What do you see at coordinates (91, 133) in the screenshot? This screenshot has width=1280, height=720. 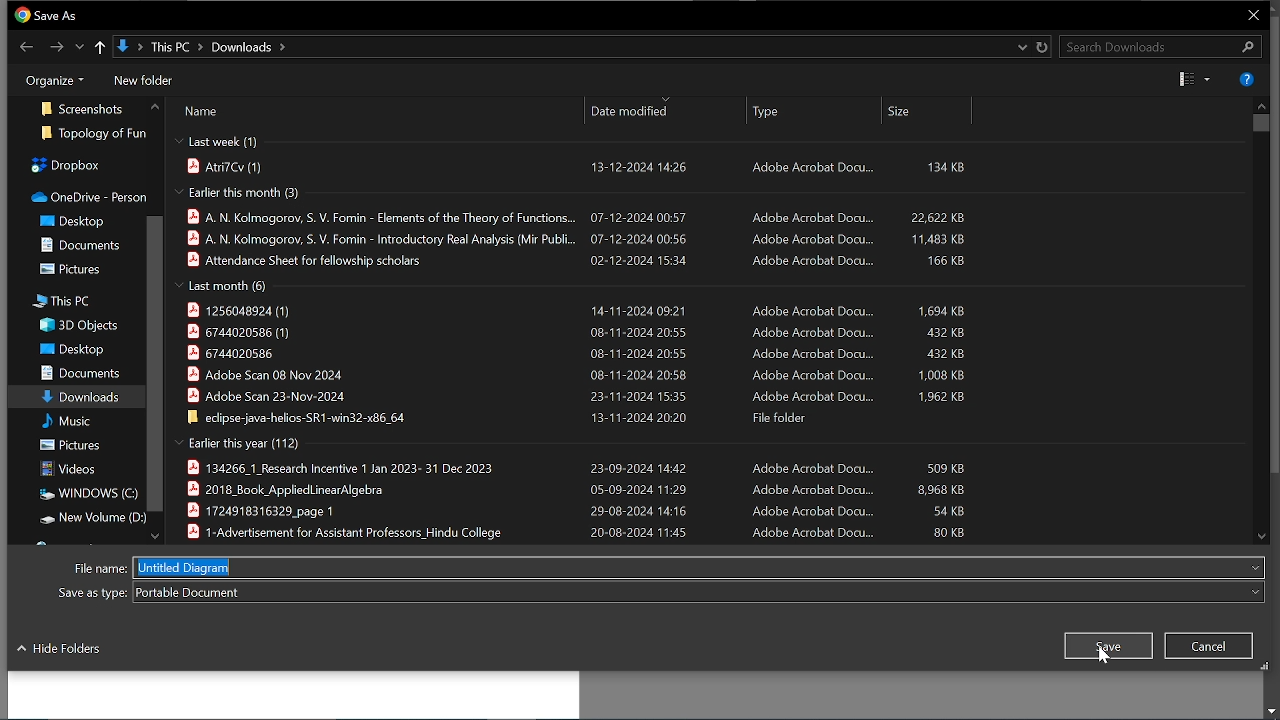 I see `topology of fun` at bounding box center [91, 133].